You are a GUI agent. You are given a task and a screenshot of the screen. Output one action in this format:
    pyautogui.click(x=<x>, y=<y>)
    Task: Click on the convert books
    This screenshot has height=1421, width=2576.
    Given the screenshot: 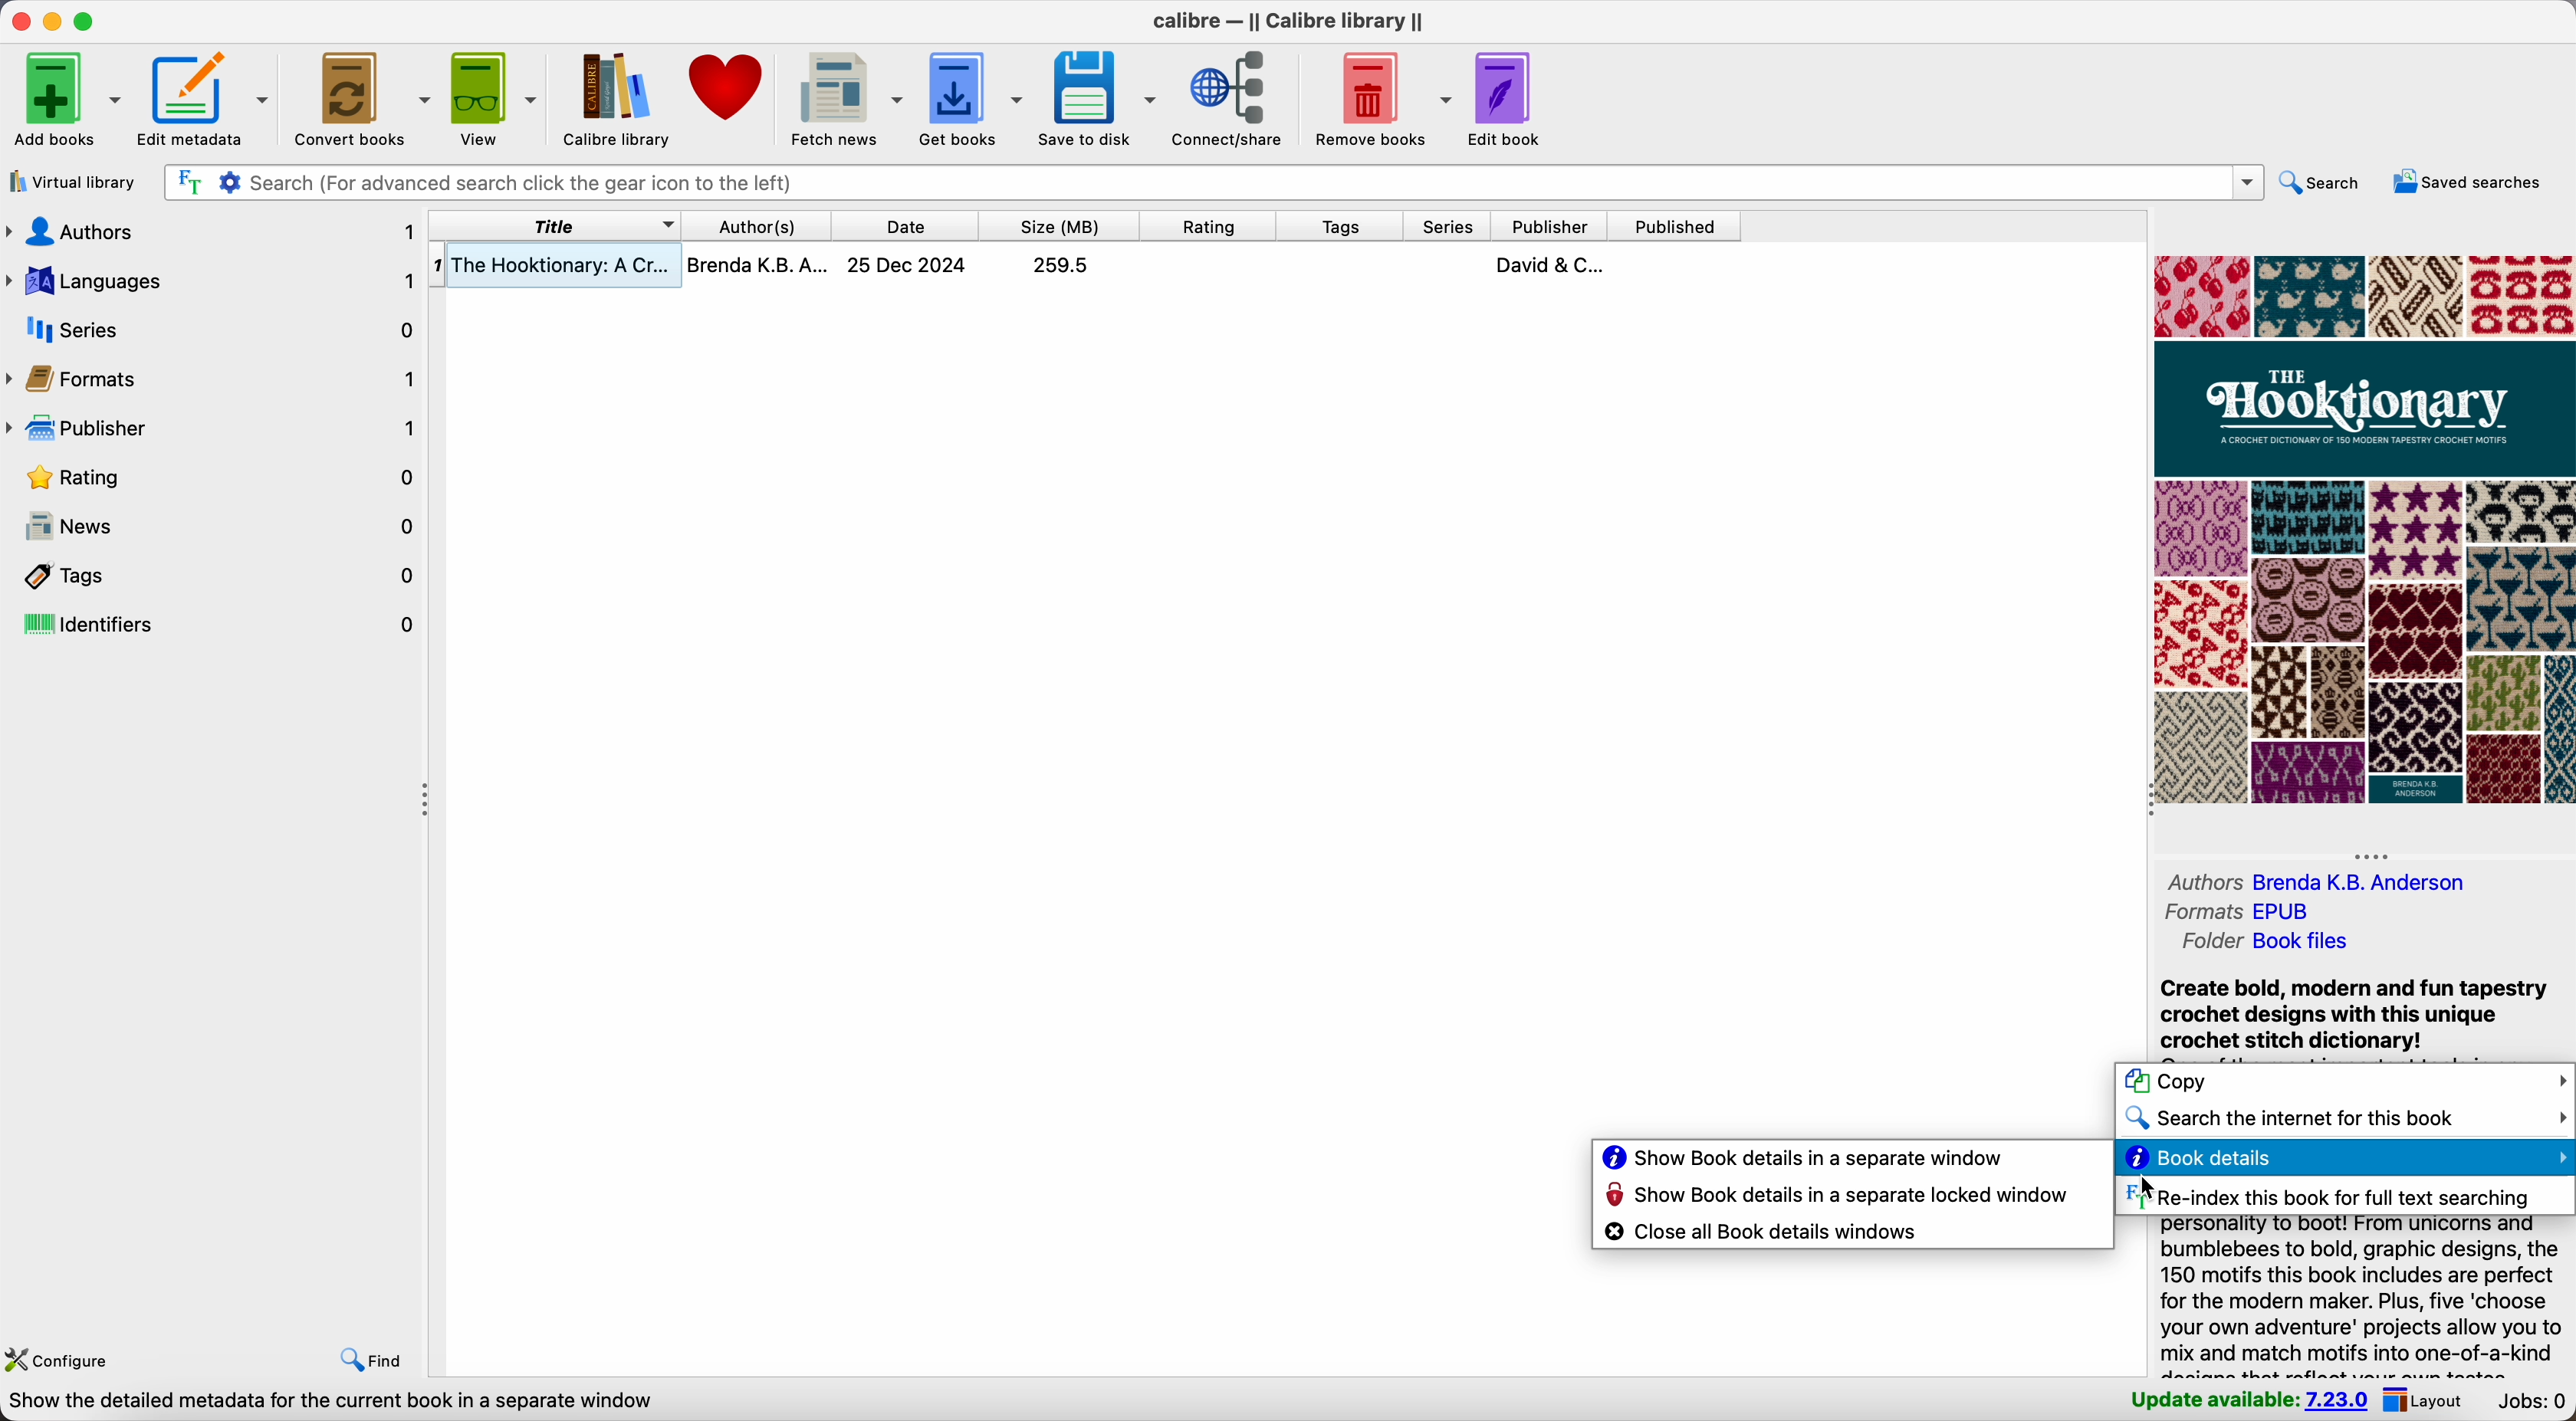 What is the action you would take?
    pyautogui.click(x=359, y=97)
    